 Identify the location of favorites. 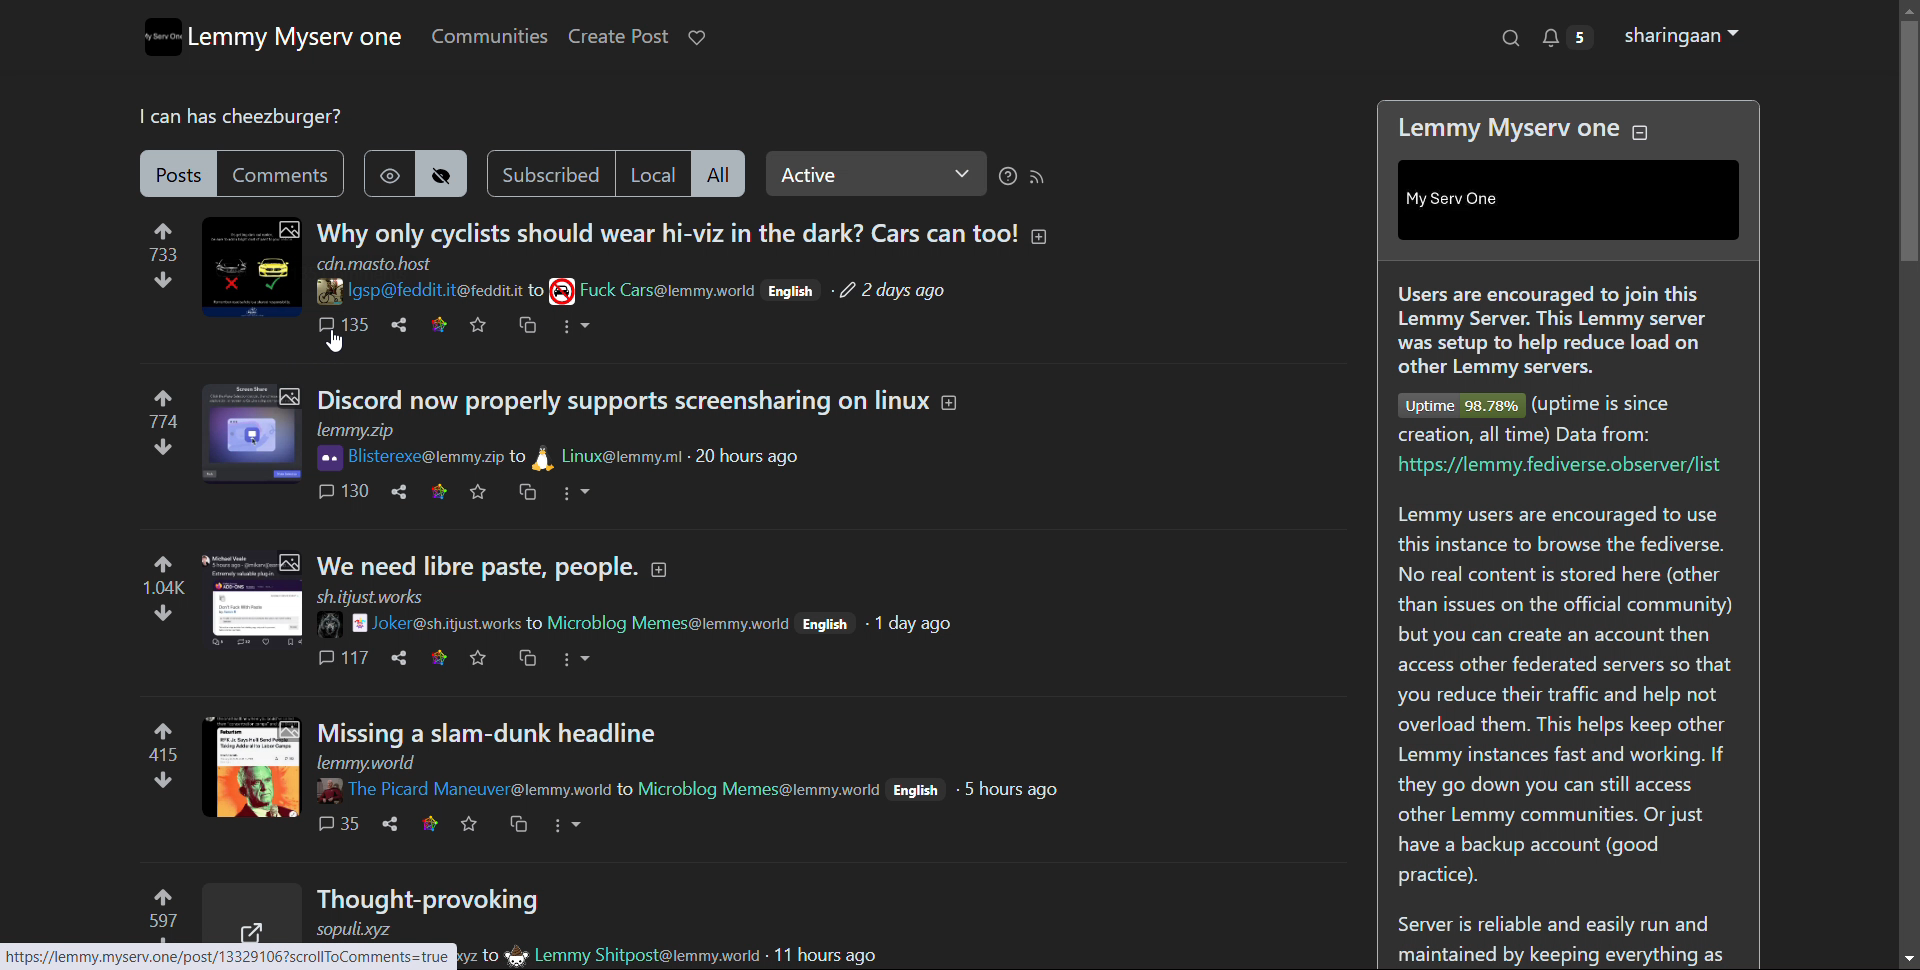
(479, 326).